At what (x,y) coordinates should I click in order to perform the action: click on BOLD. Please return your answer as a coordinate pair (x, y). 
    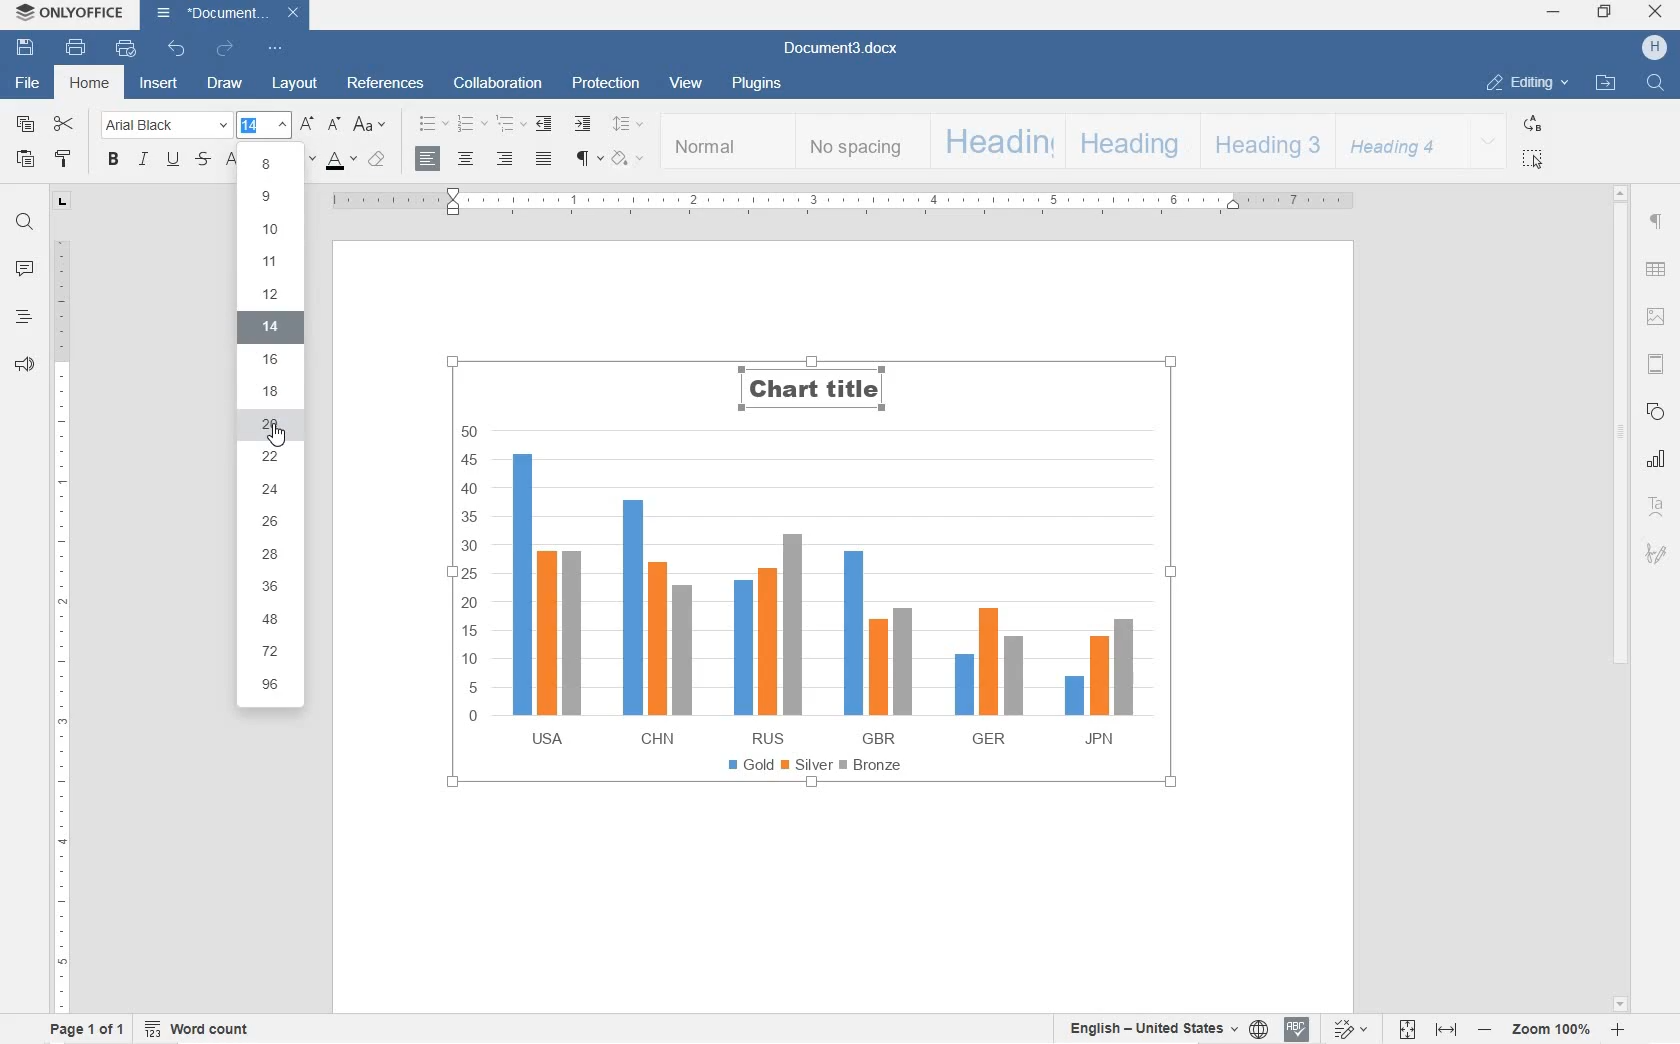
    Looking at the image, I should click on (113, 160).